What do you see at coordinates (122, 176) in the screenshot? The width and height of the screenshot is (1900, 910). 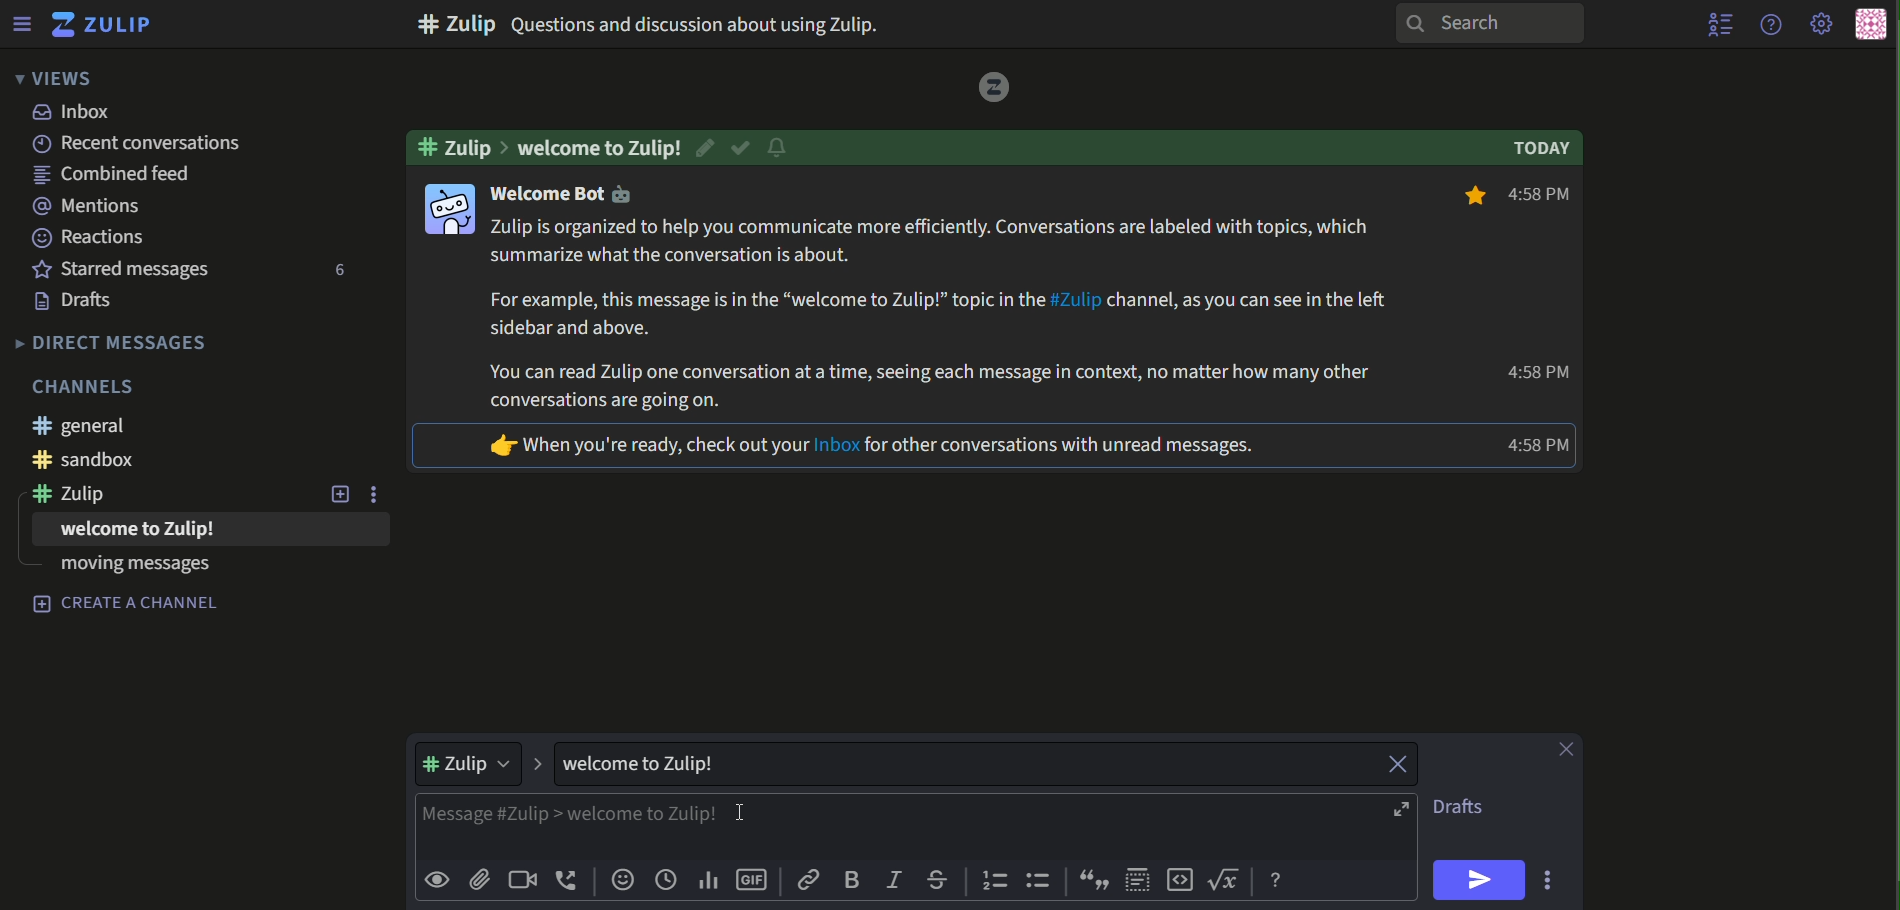 I see `text` at bounding box center [122, 176].